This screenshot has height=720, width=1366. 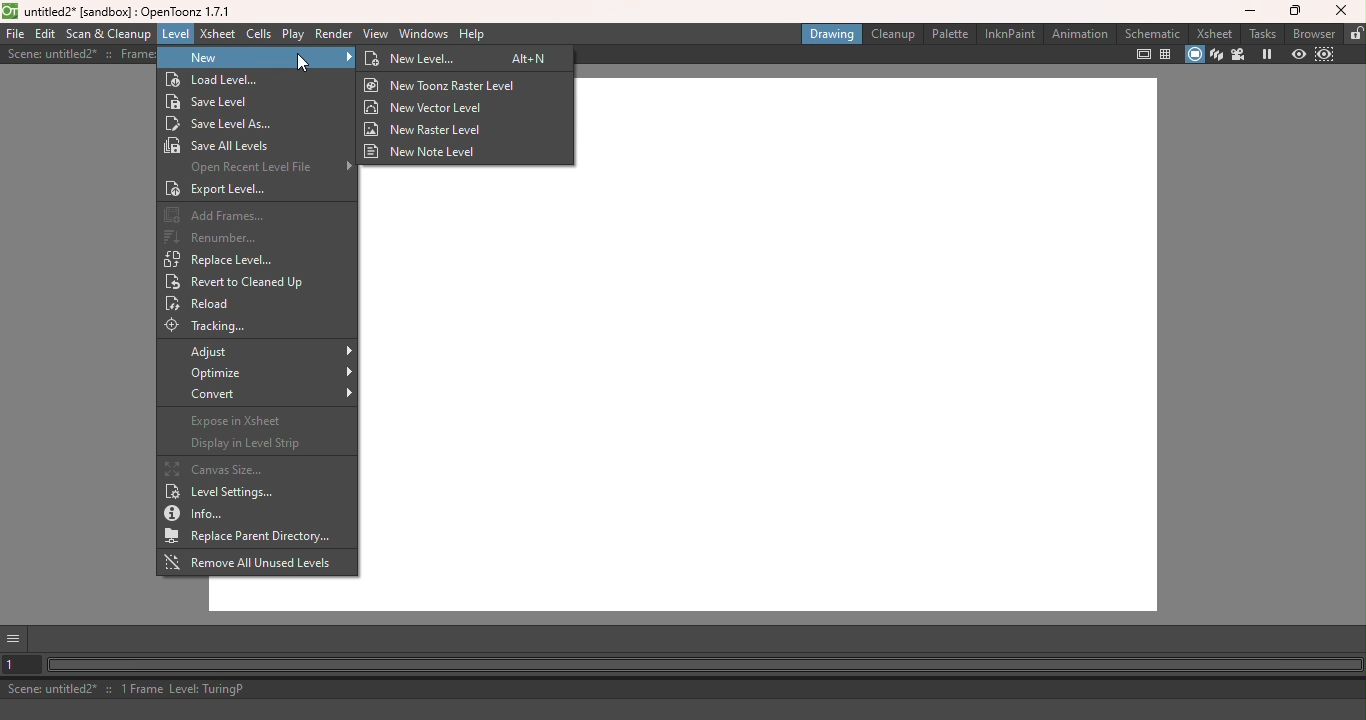 What do you see at coordinates (255, 537) in the screenshot?
I see `Replace parent dictionary` at bounding box center [255, 537].